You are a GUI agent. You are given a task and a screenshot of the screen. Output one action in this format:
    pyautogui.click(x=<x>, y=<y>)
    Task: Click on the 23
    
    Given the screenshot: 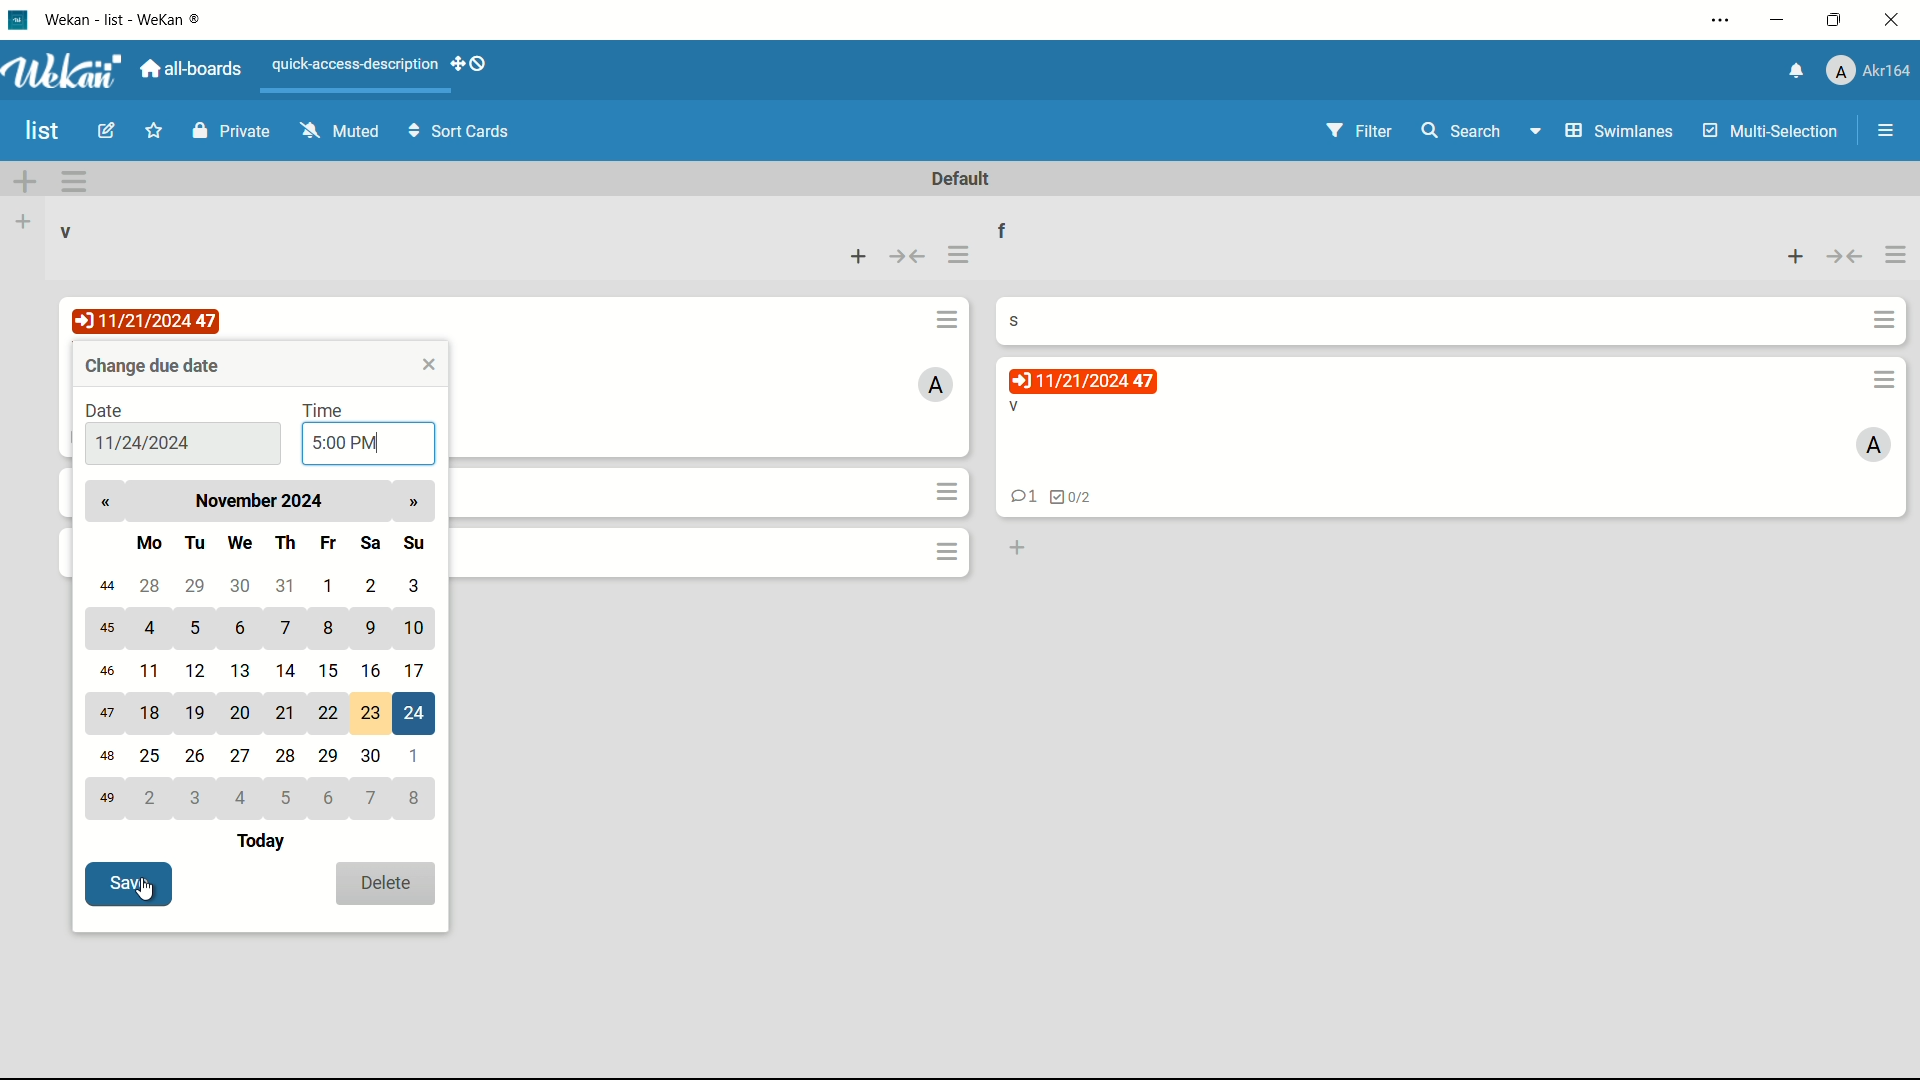 What is the action you would take?
    pyautogui.click(x=373, y=713)
    